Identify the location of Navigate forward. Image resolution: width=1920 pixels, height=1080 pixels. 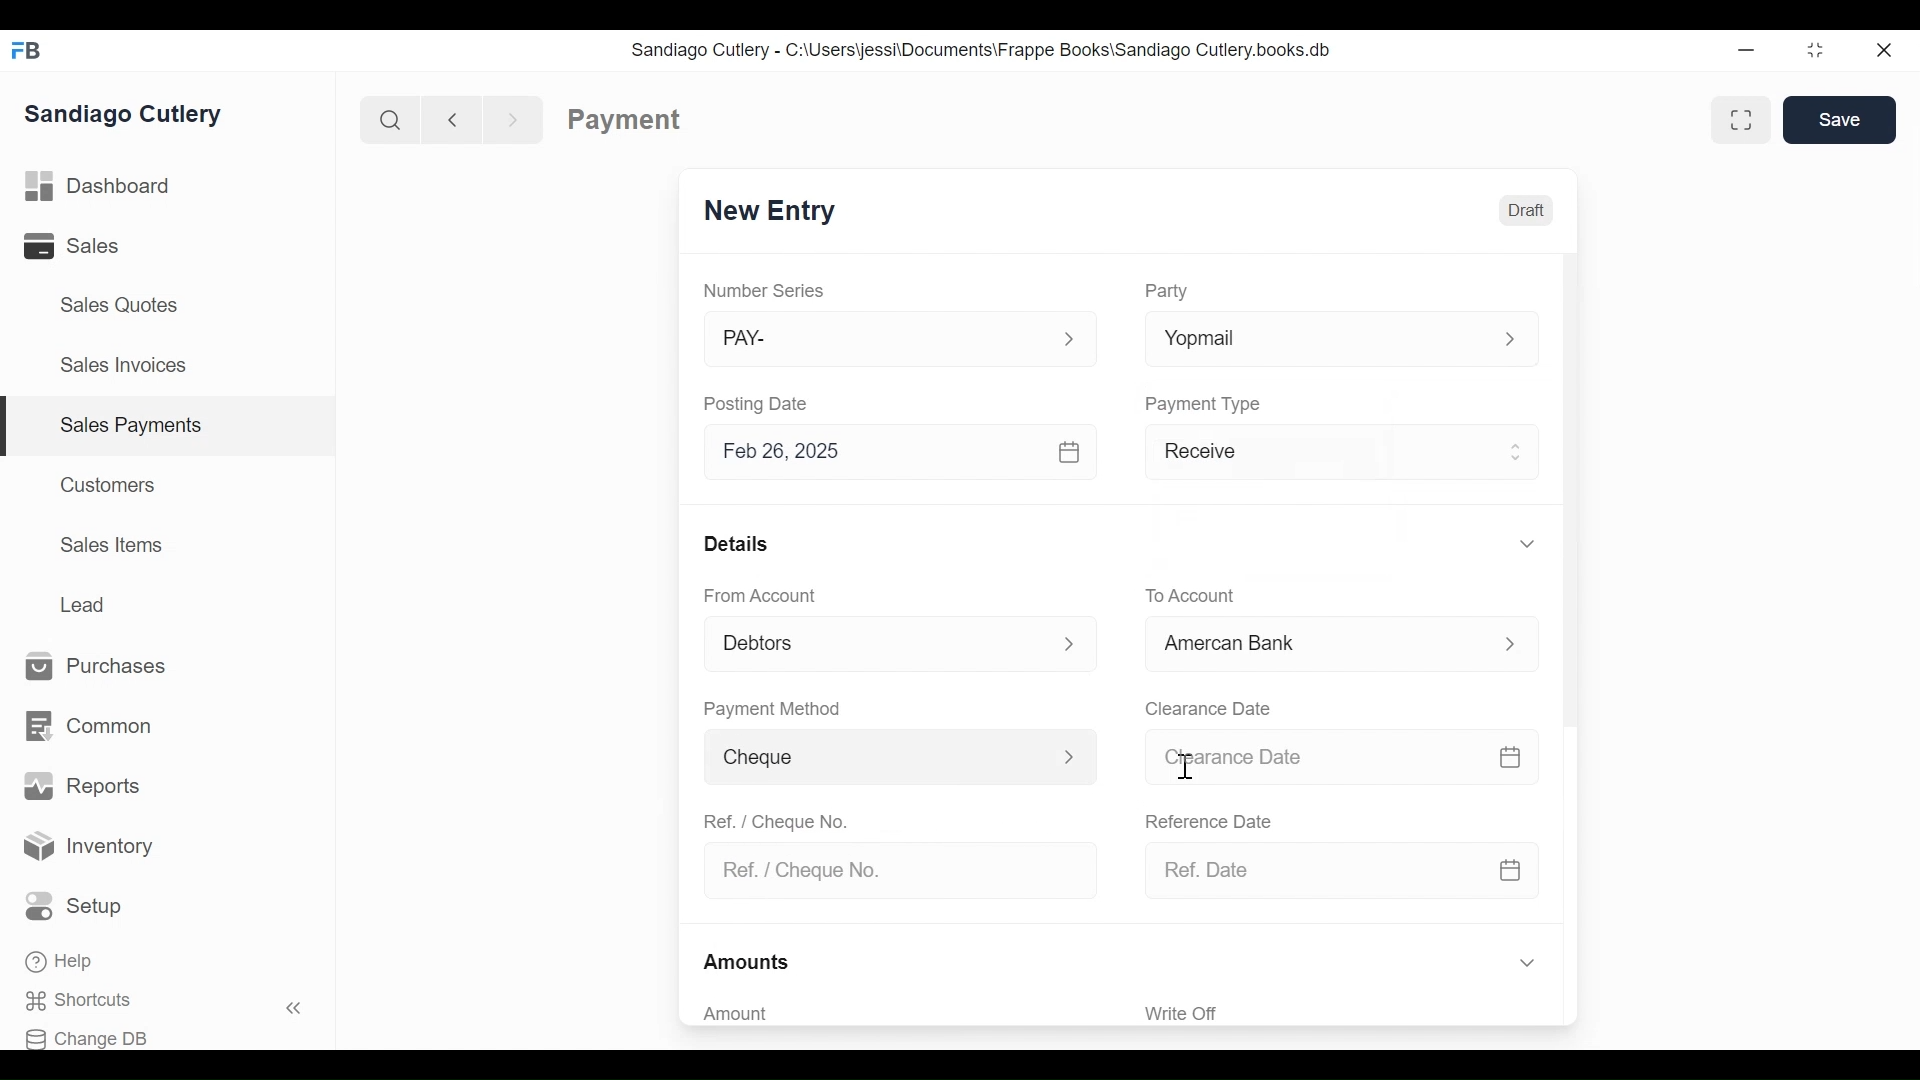
(514, 118).